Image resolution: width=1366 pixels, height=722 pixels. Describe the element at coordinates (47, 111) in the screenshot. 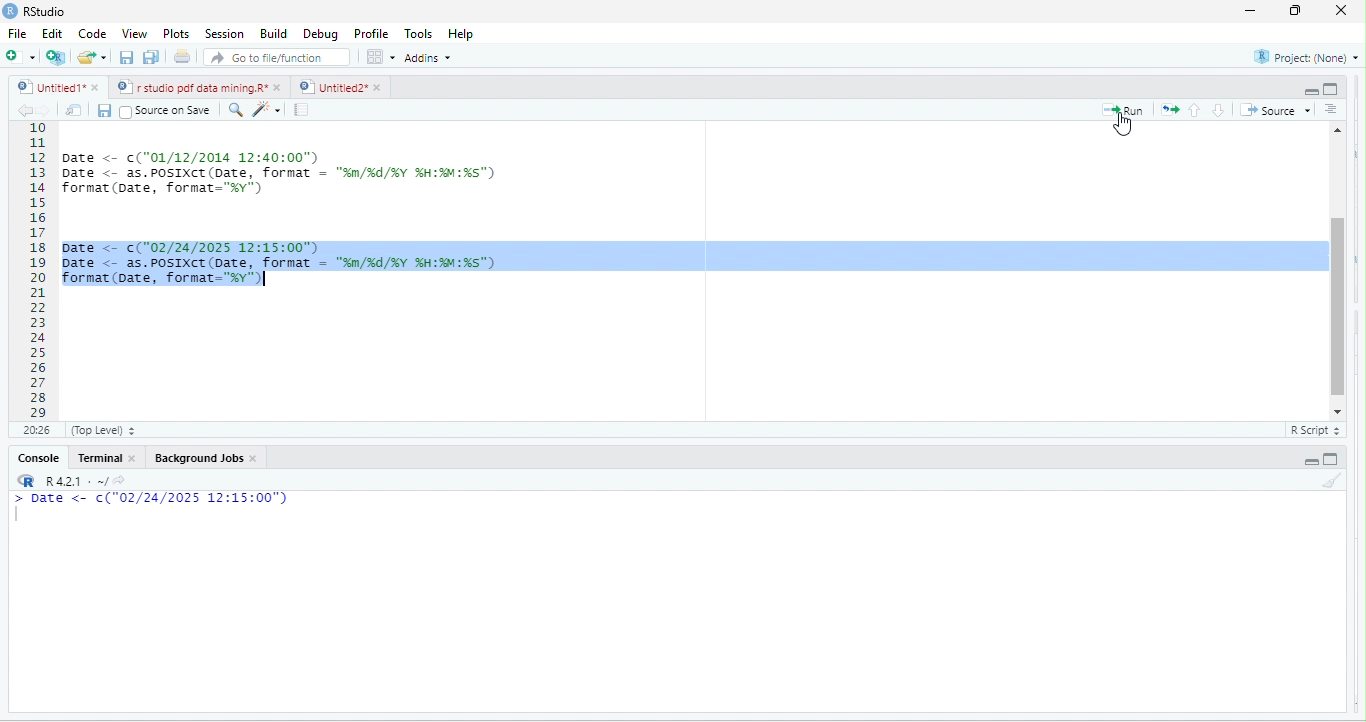

I see `go forward to the next source location` at that location.